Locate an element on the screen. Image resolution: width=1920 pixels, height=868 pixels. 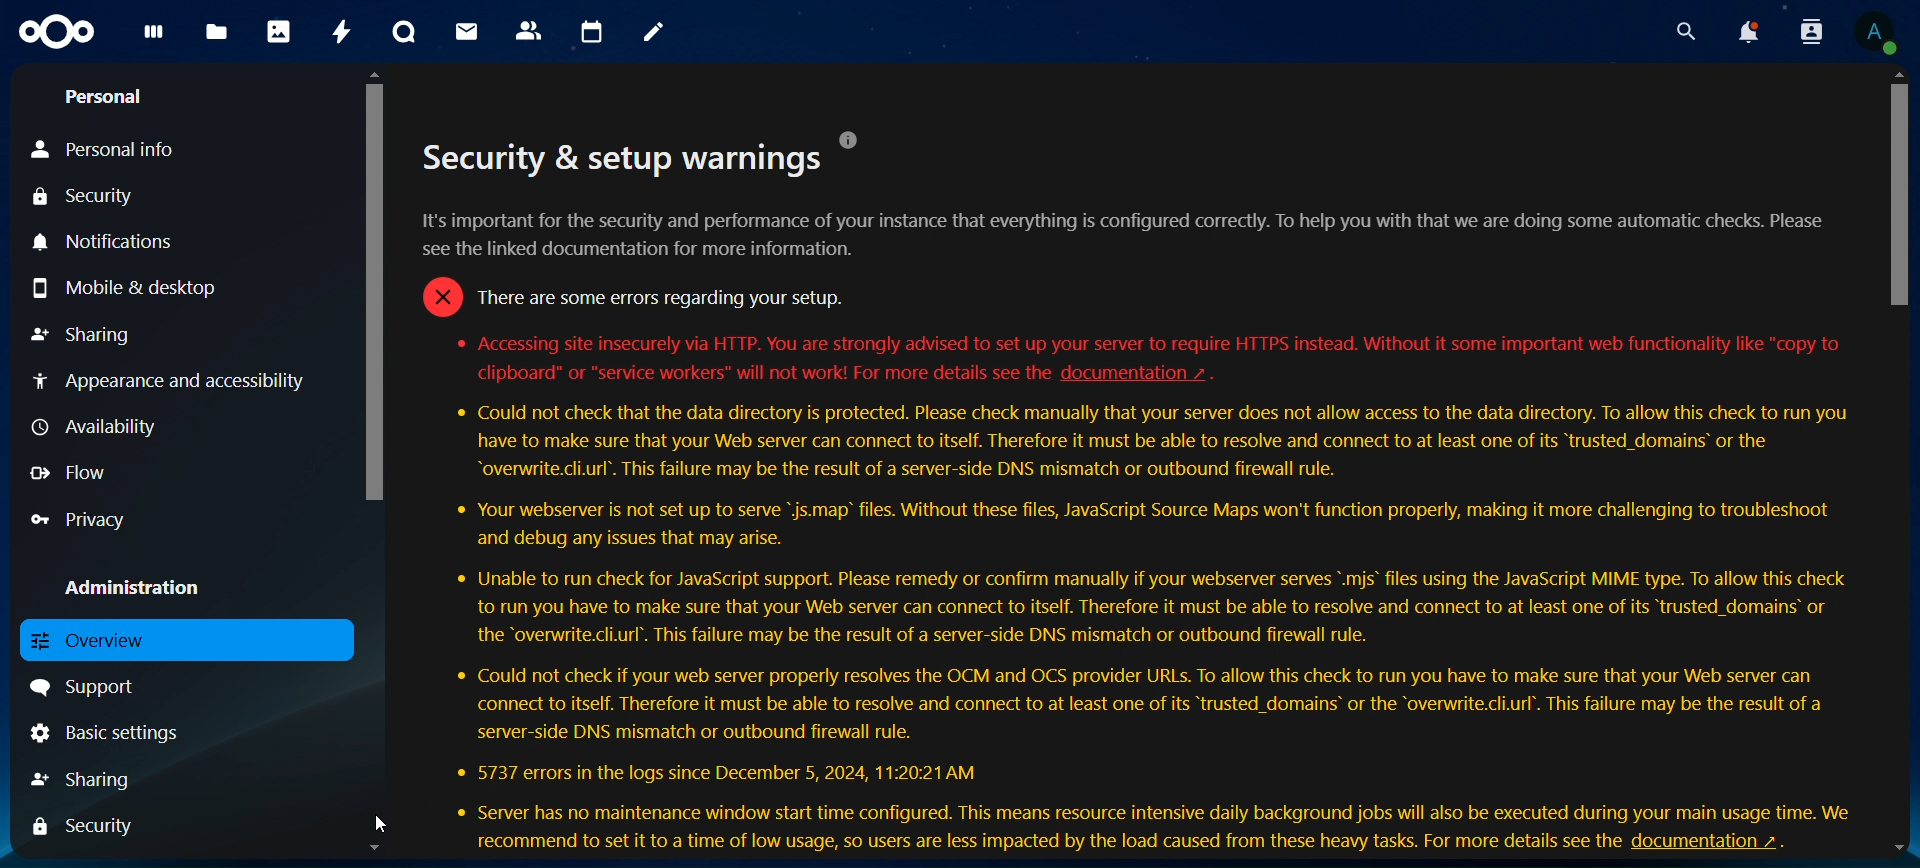
flow is located at coordinates (72, 476).